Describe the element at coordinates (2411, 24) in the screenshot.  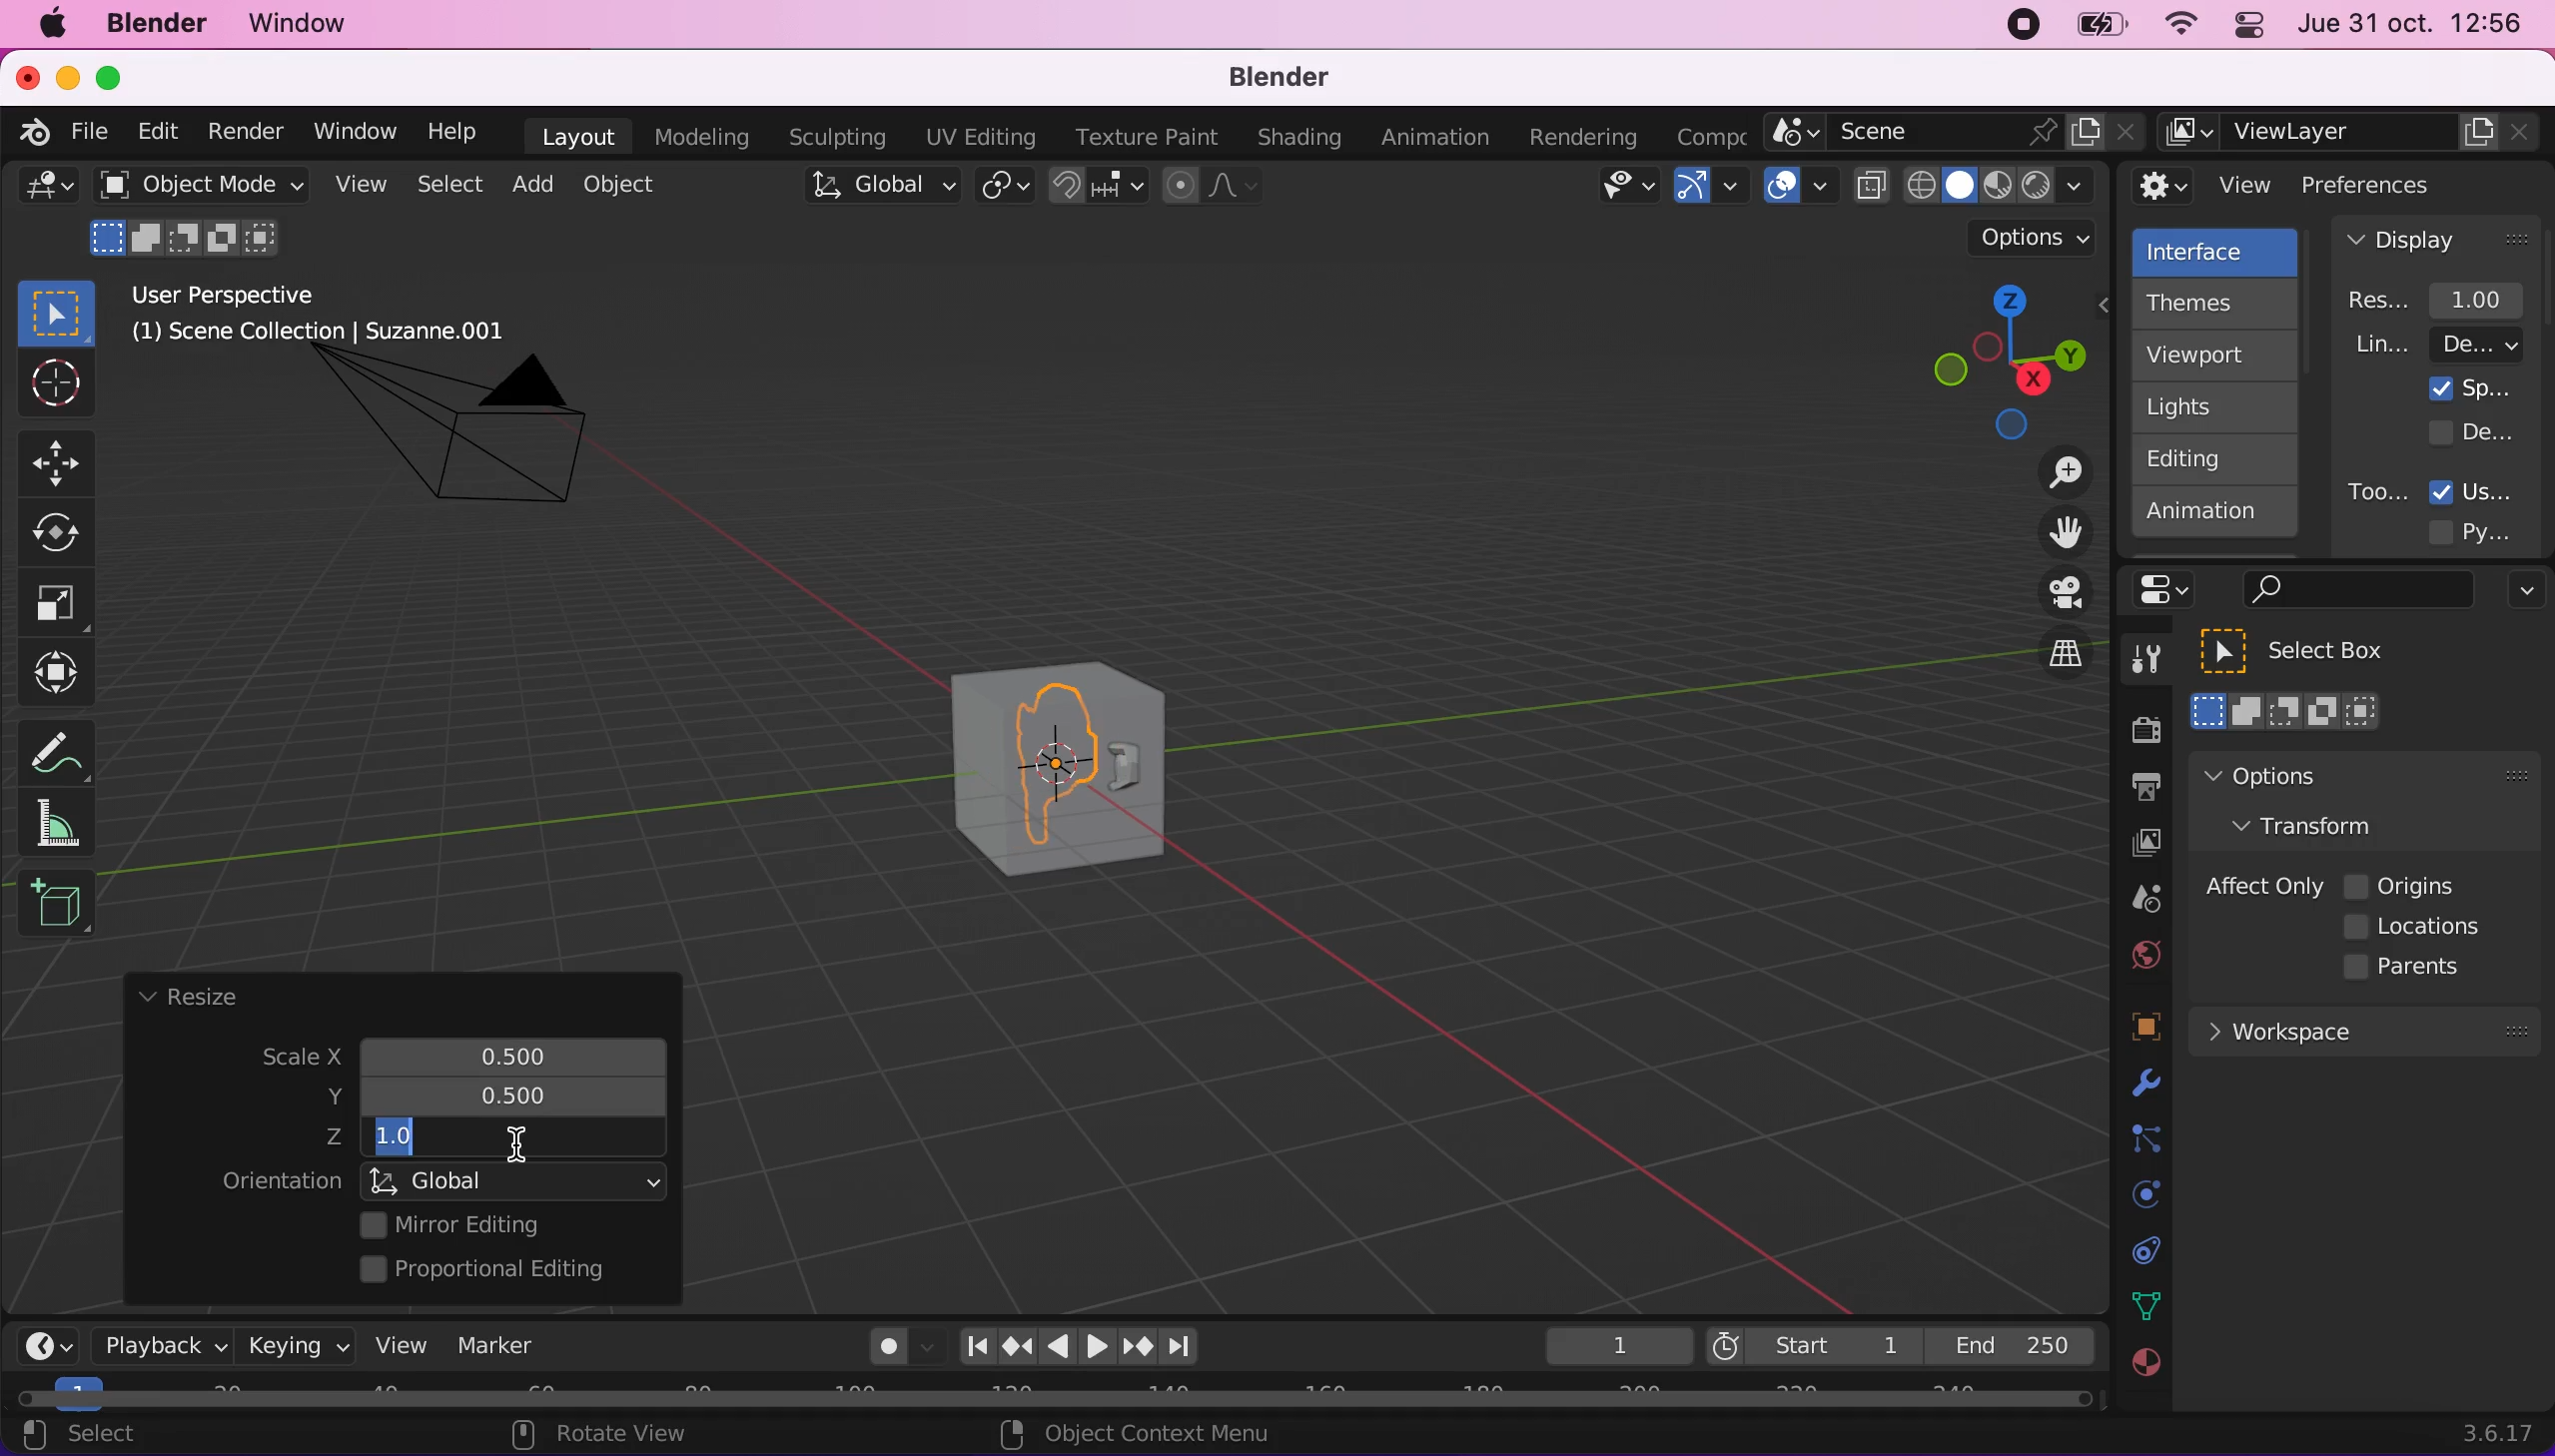
I see `jue 31 oct. 12:56` at that location.